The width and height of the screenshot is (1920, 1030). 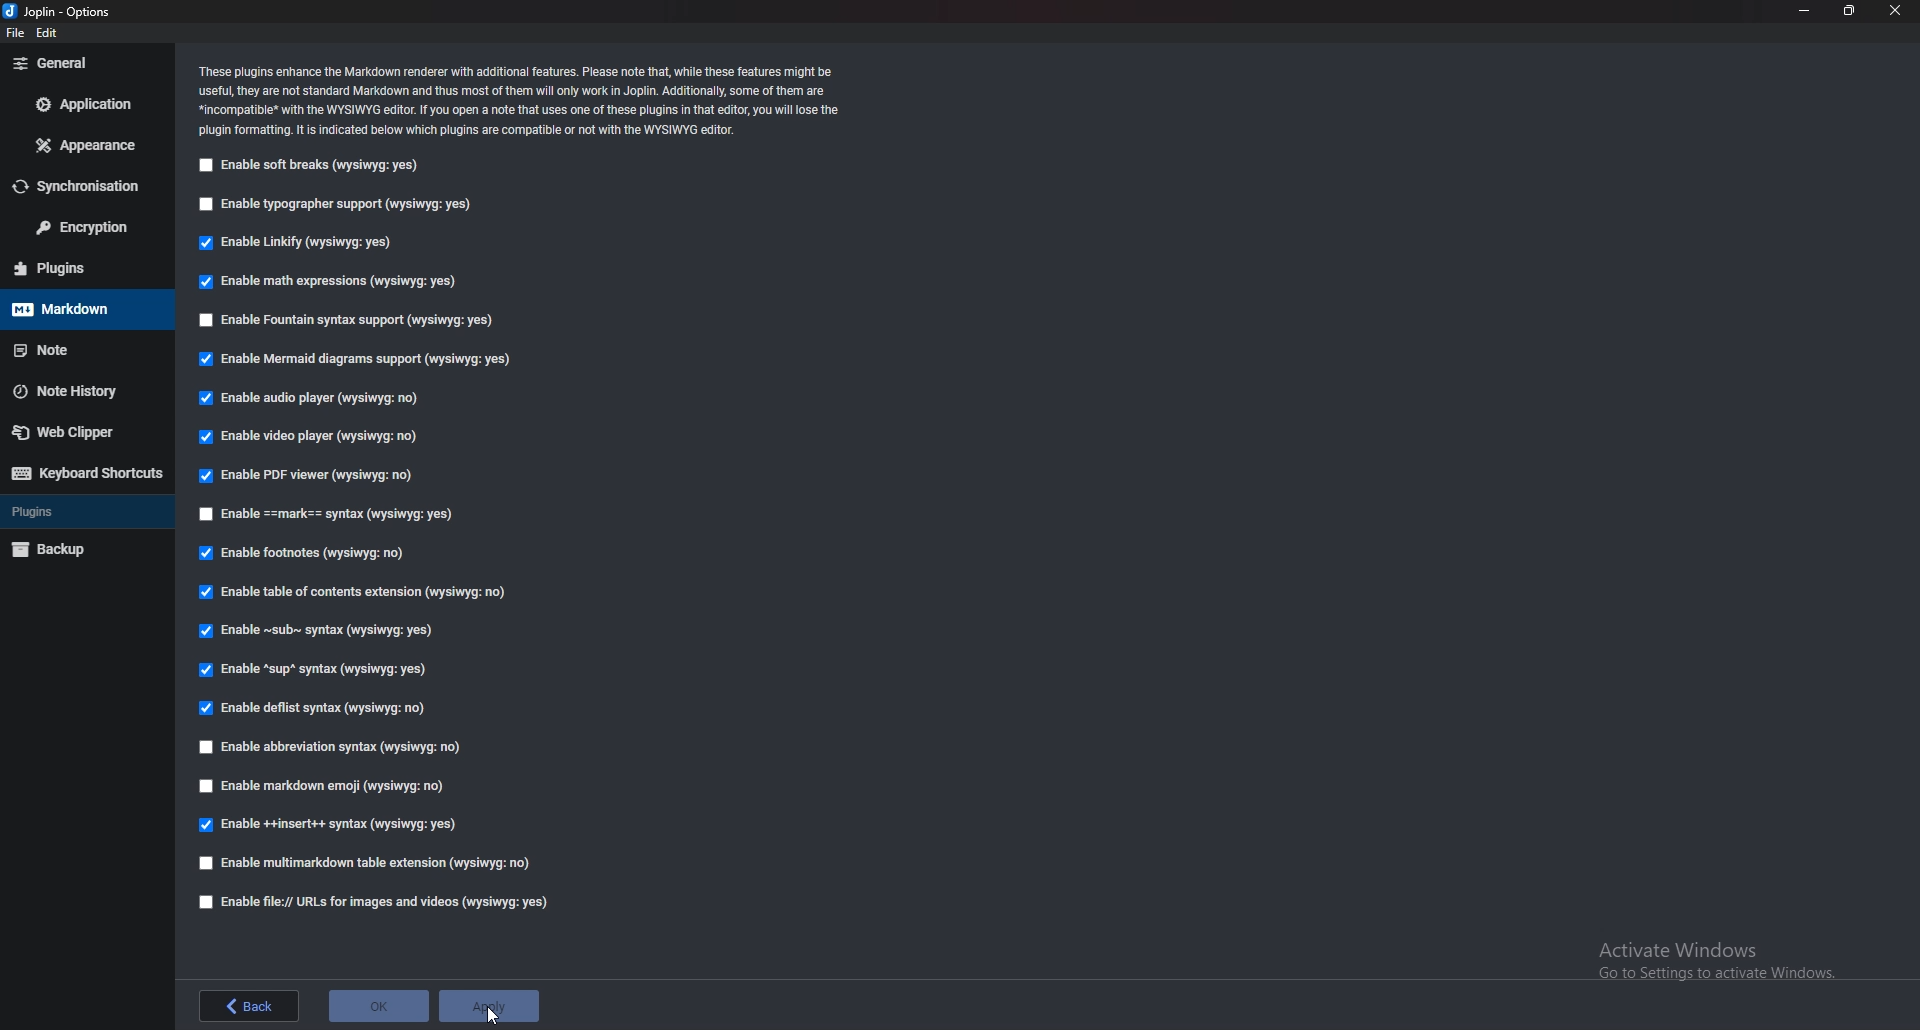 I want to click on Enable math expressions, so click(x=325, y=282).